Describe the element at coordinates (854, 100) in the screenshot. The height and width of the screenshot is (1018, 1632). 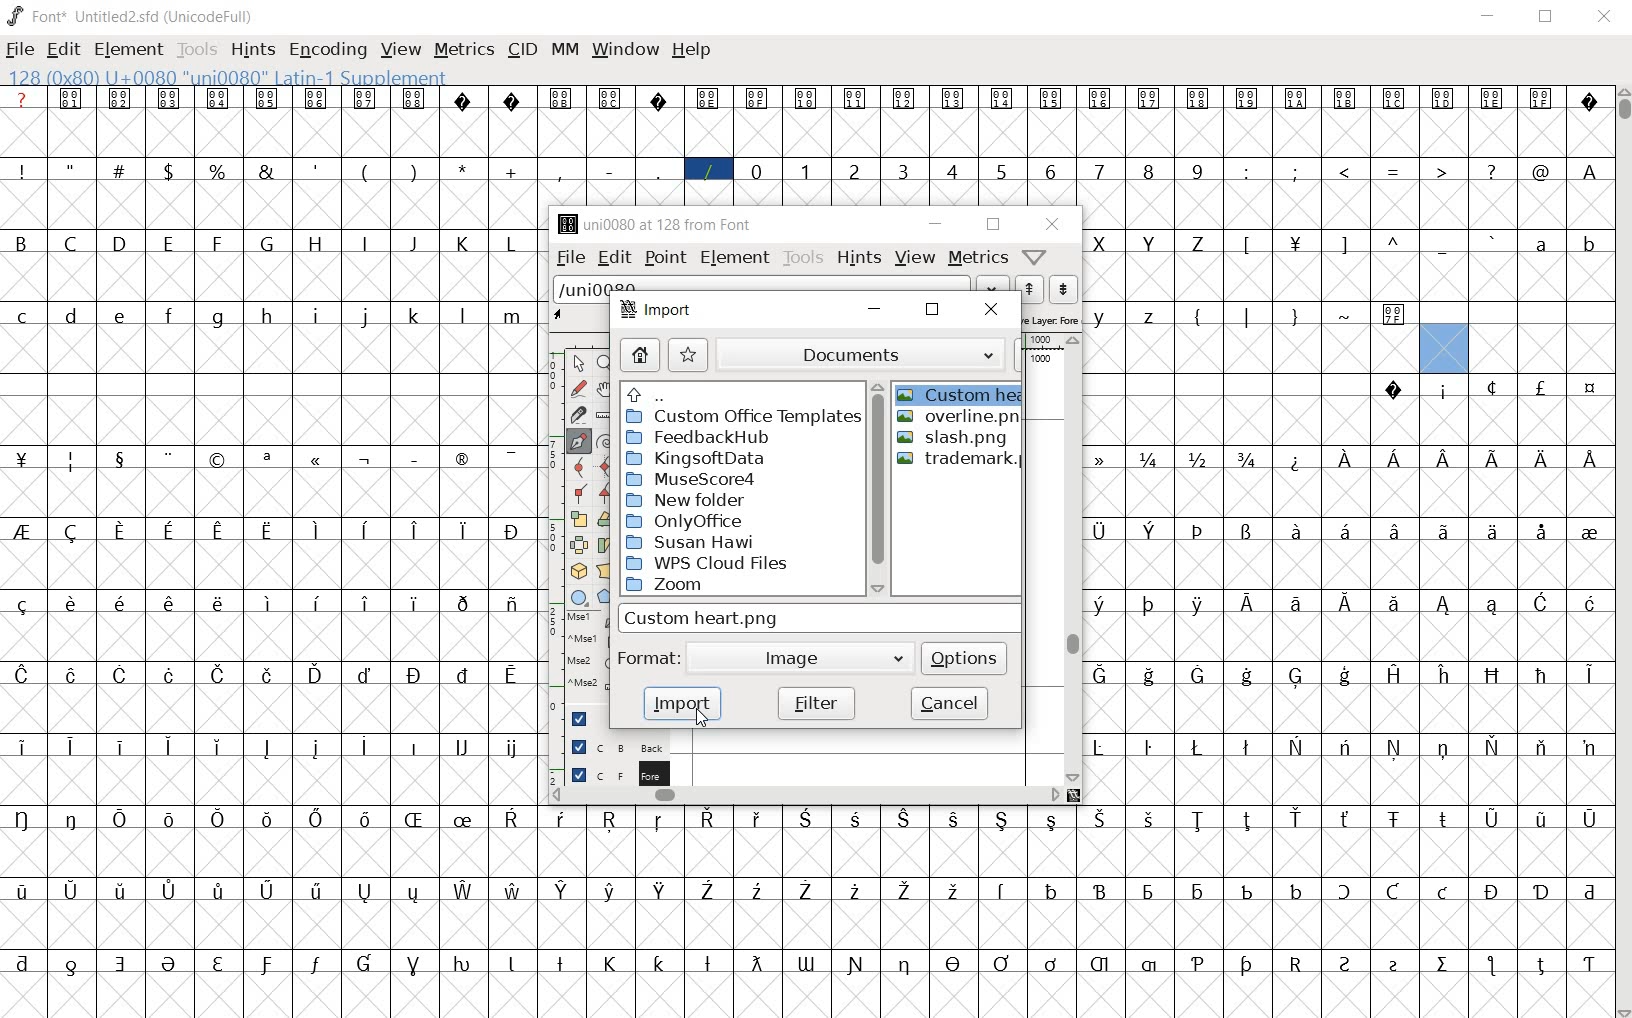
I see `glyph` at that location.